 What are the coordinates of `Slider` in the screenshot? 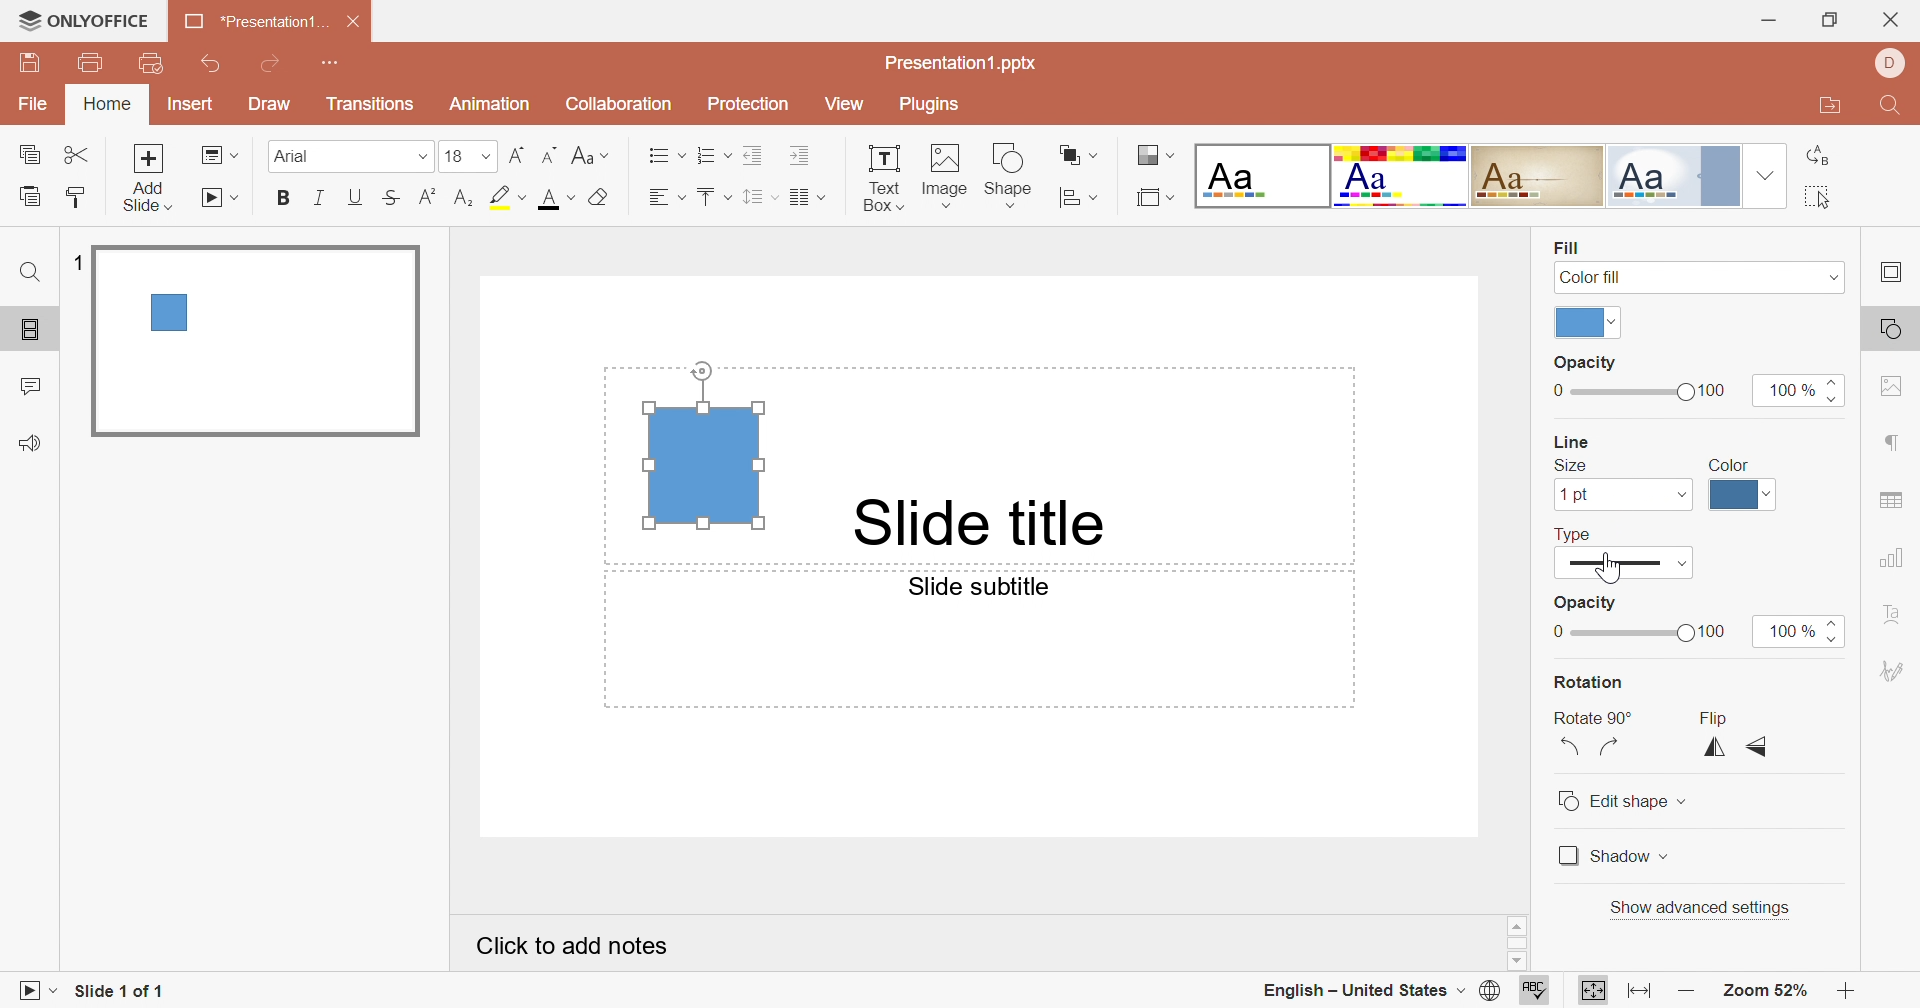 It's located at (1586, 633).